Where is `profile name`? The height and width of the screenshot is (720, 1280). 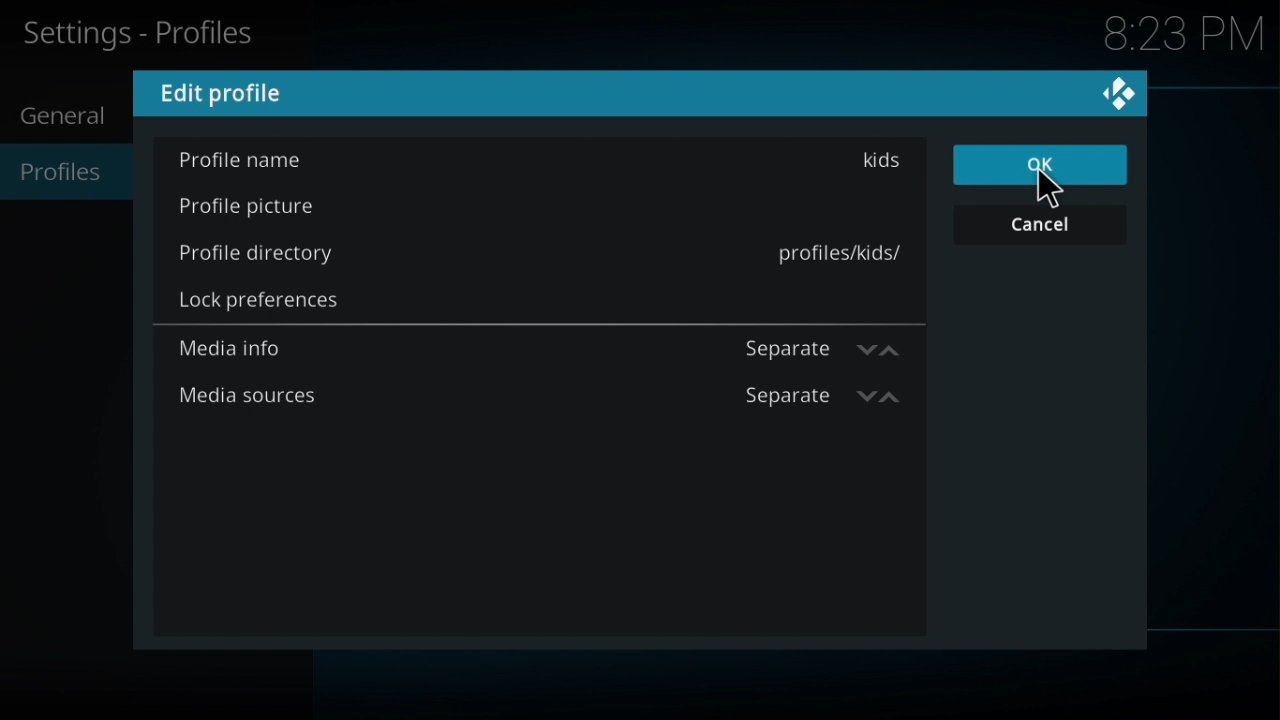 profile name is located at coordinates (245, 159).